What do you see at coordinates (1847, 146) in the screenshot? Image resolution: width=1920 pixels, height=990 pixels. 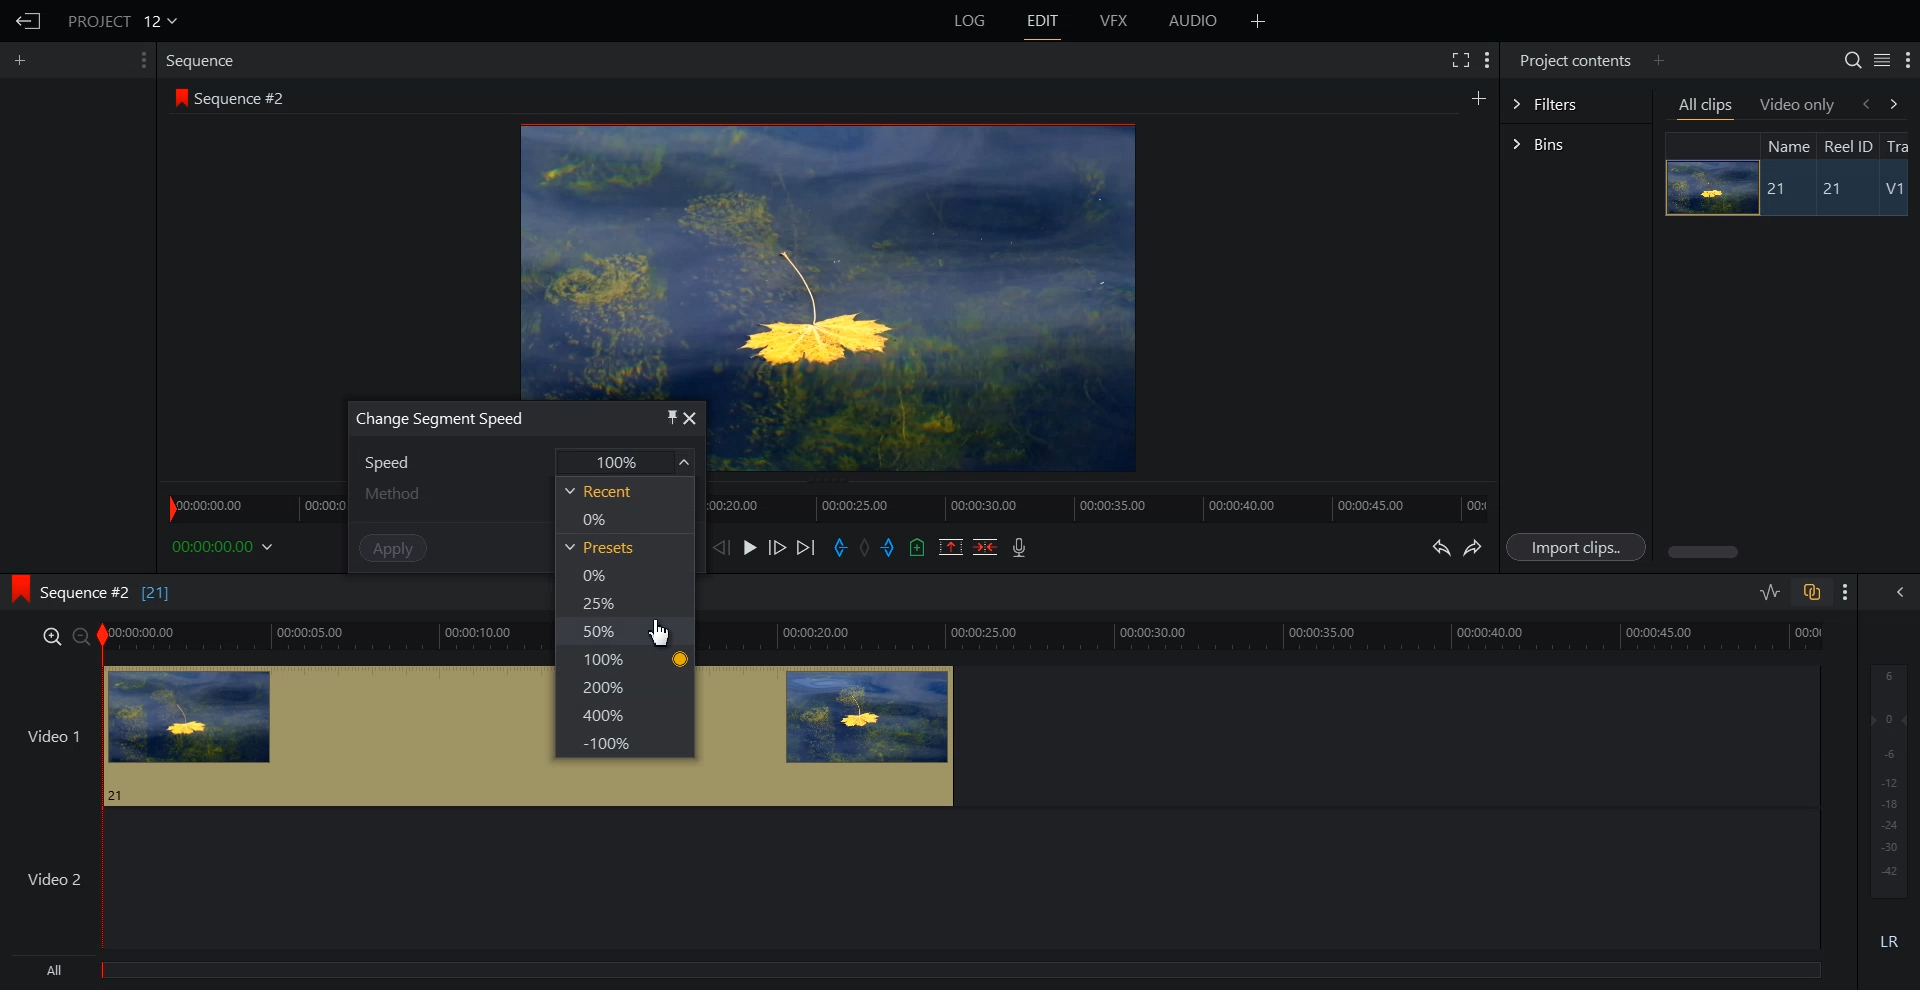 I see `Reel ID` at bounding box center [1847, 146].